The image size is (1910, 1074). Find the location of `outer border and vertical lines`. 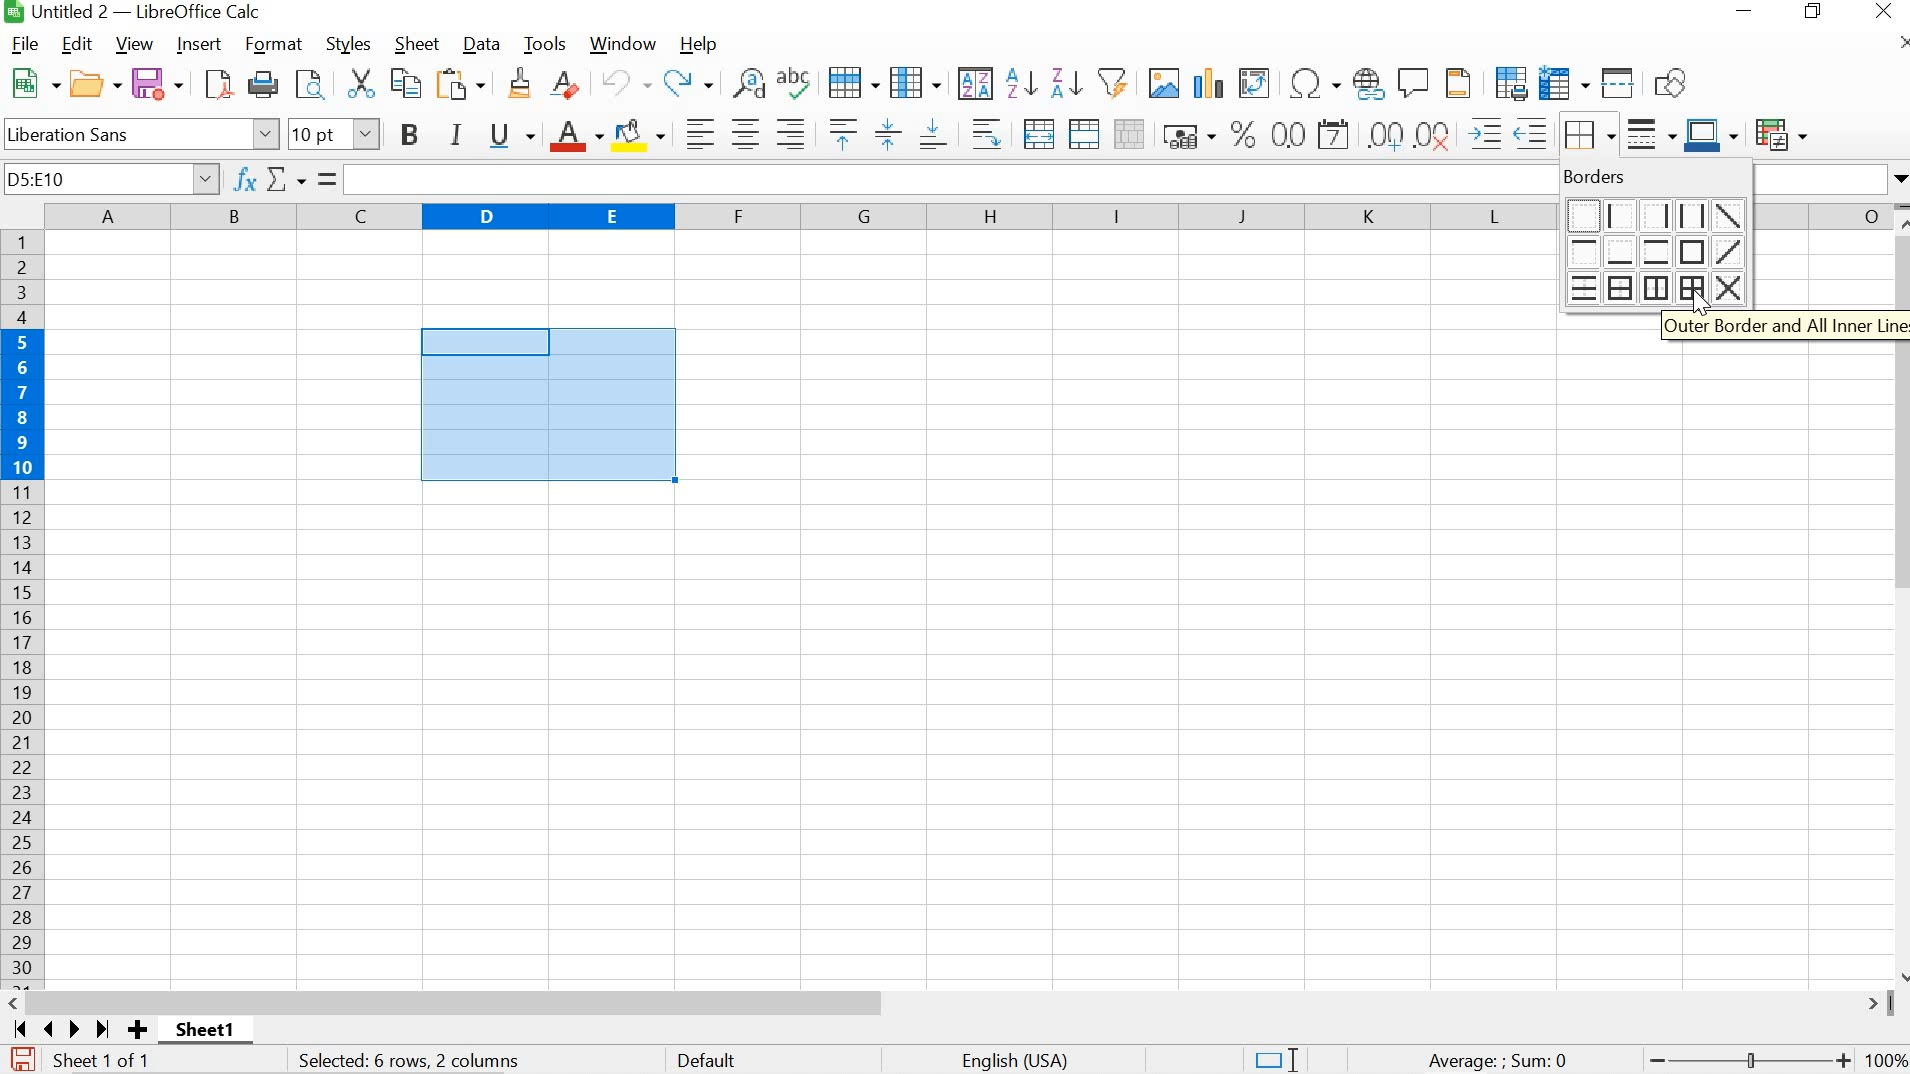

outer border and vertical lines is located at coordinates (1655, 286).